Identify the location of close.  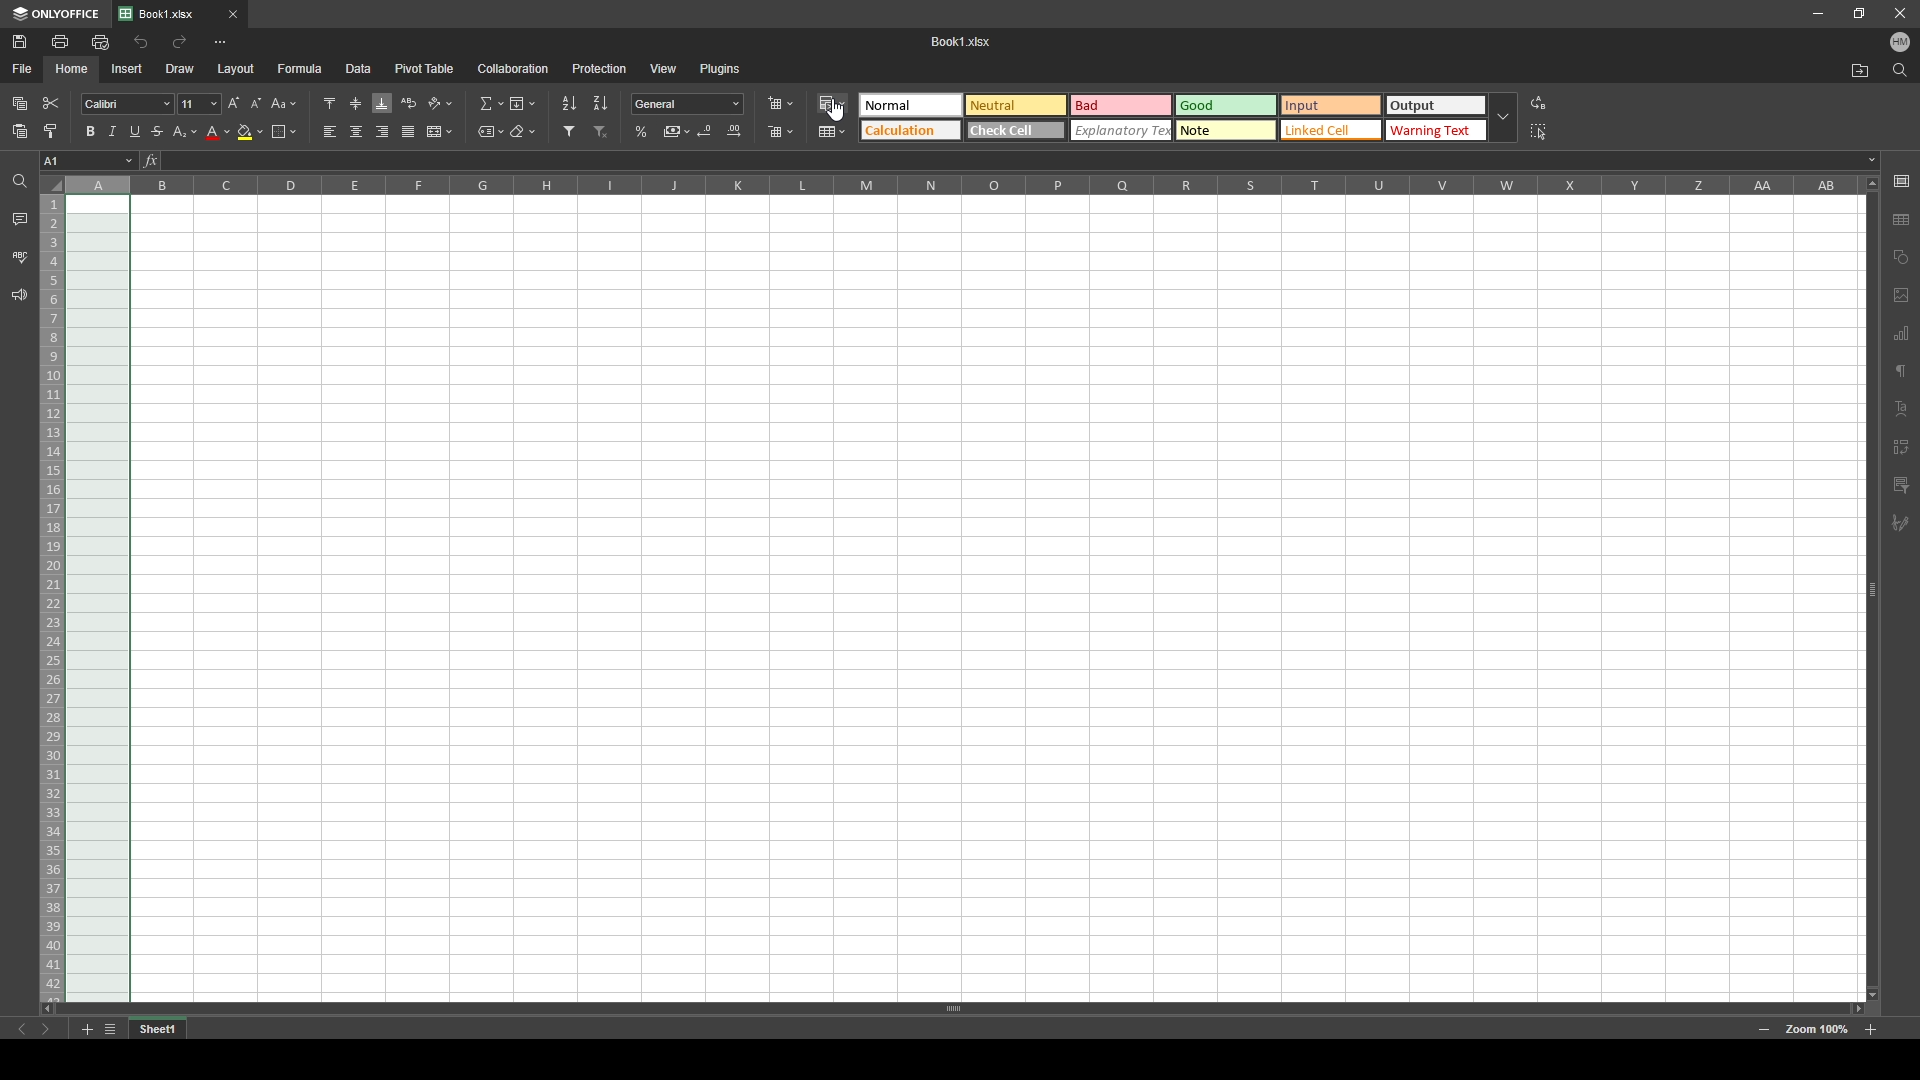
(1900, 14).